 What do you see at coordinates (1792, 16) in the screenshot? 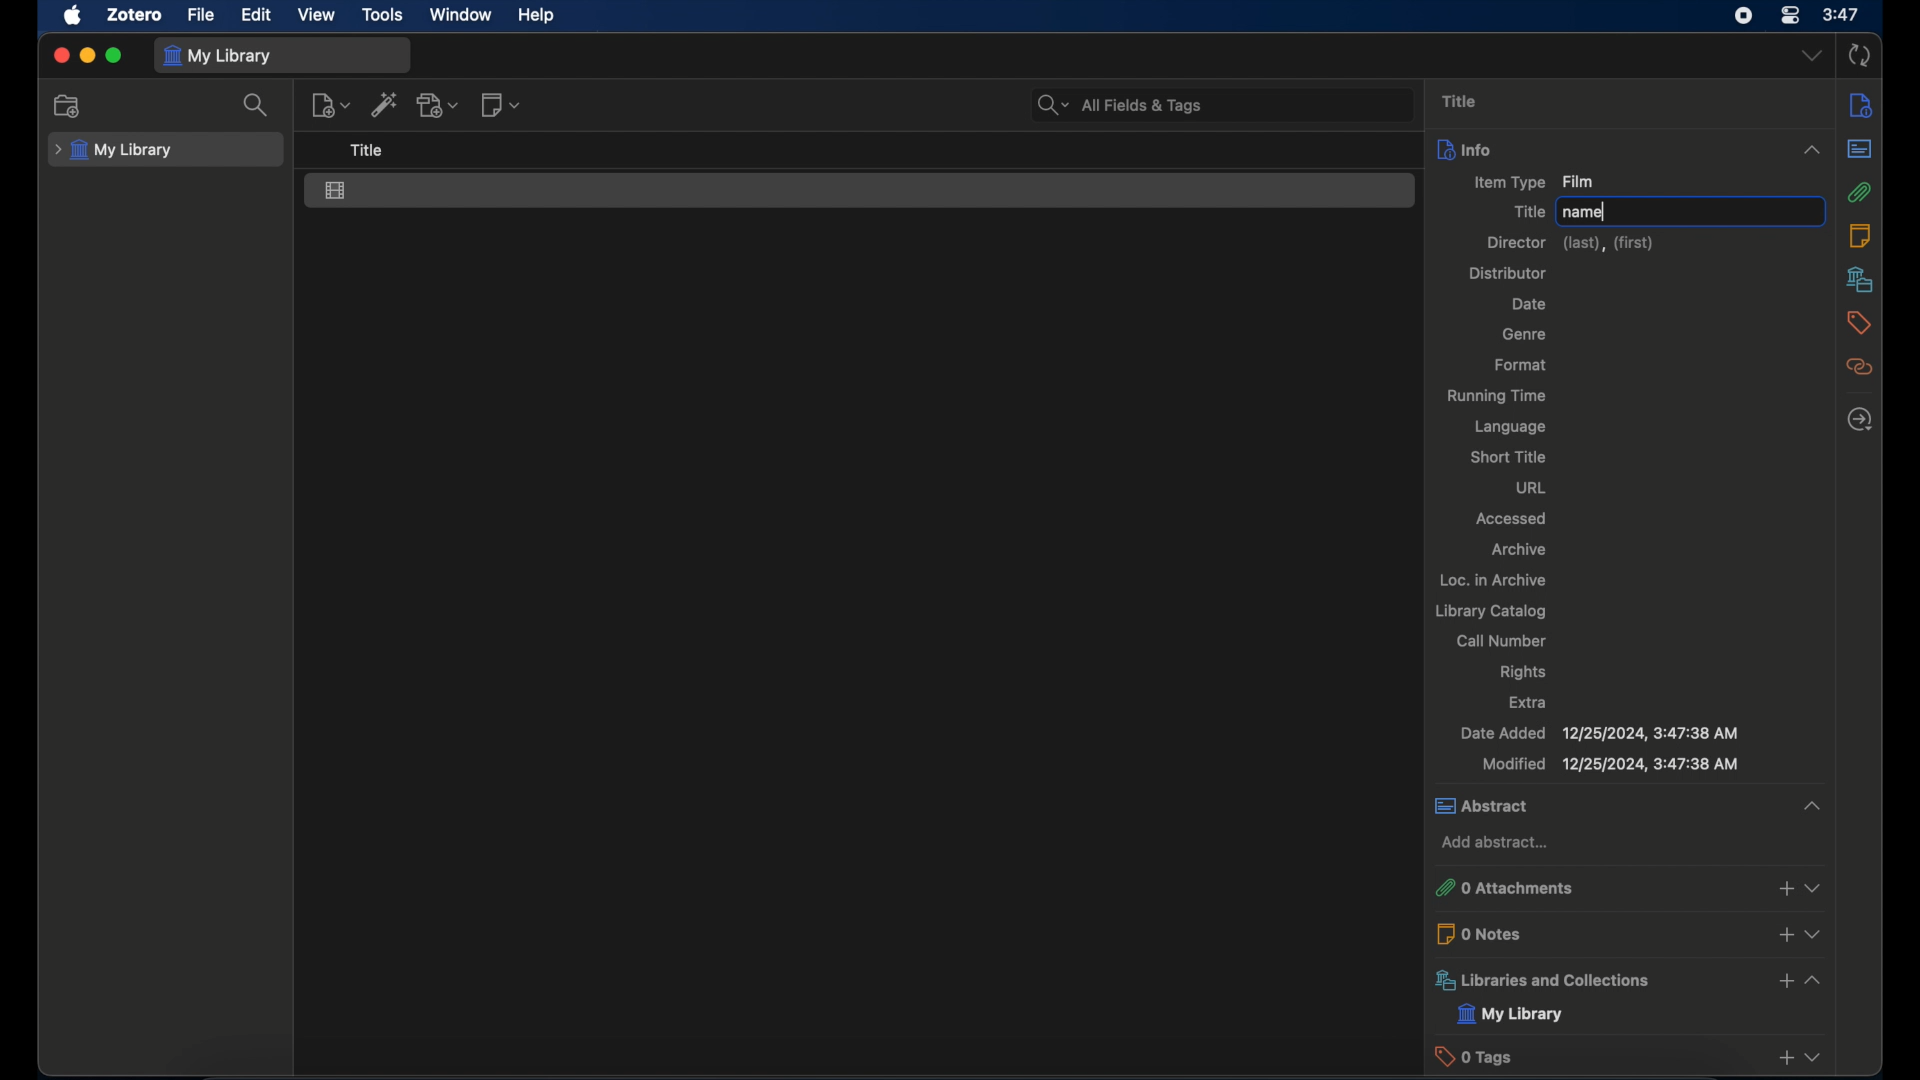
I see `control center` at bounding box center [1792, 16].